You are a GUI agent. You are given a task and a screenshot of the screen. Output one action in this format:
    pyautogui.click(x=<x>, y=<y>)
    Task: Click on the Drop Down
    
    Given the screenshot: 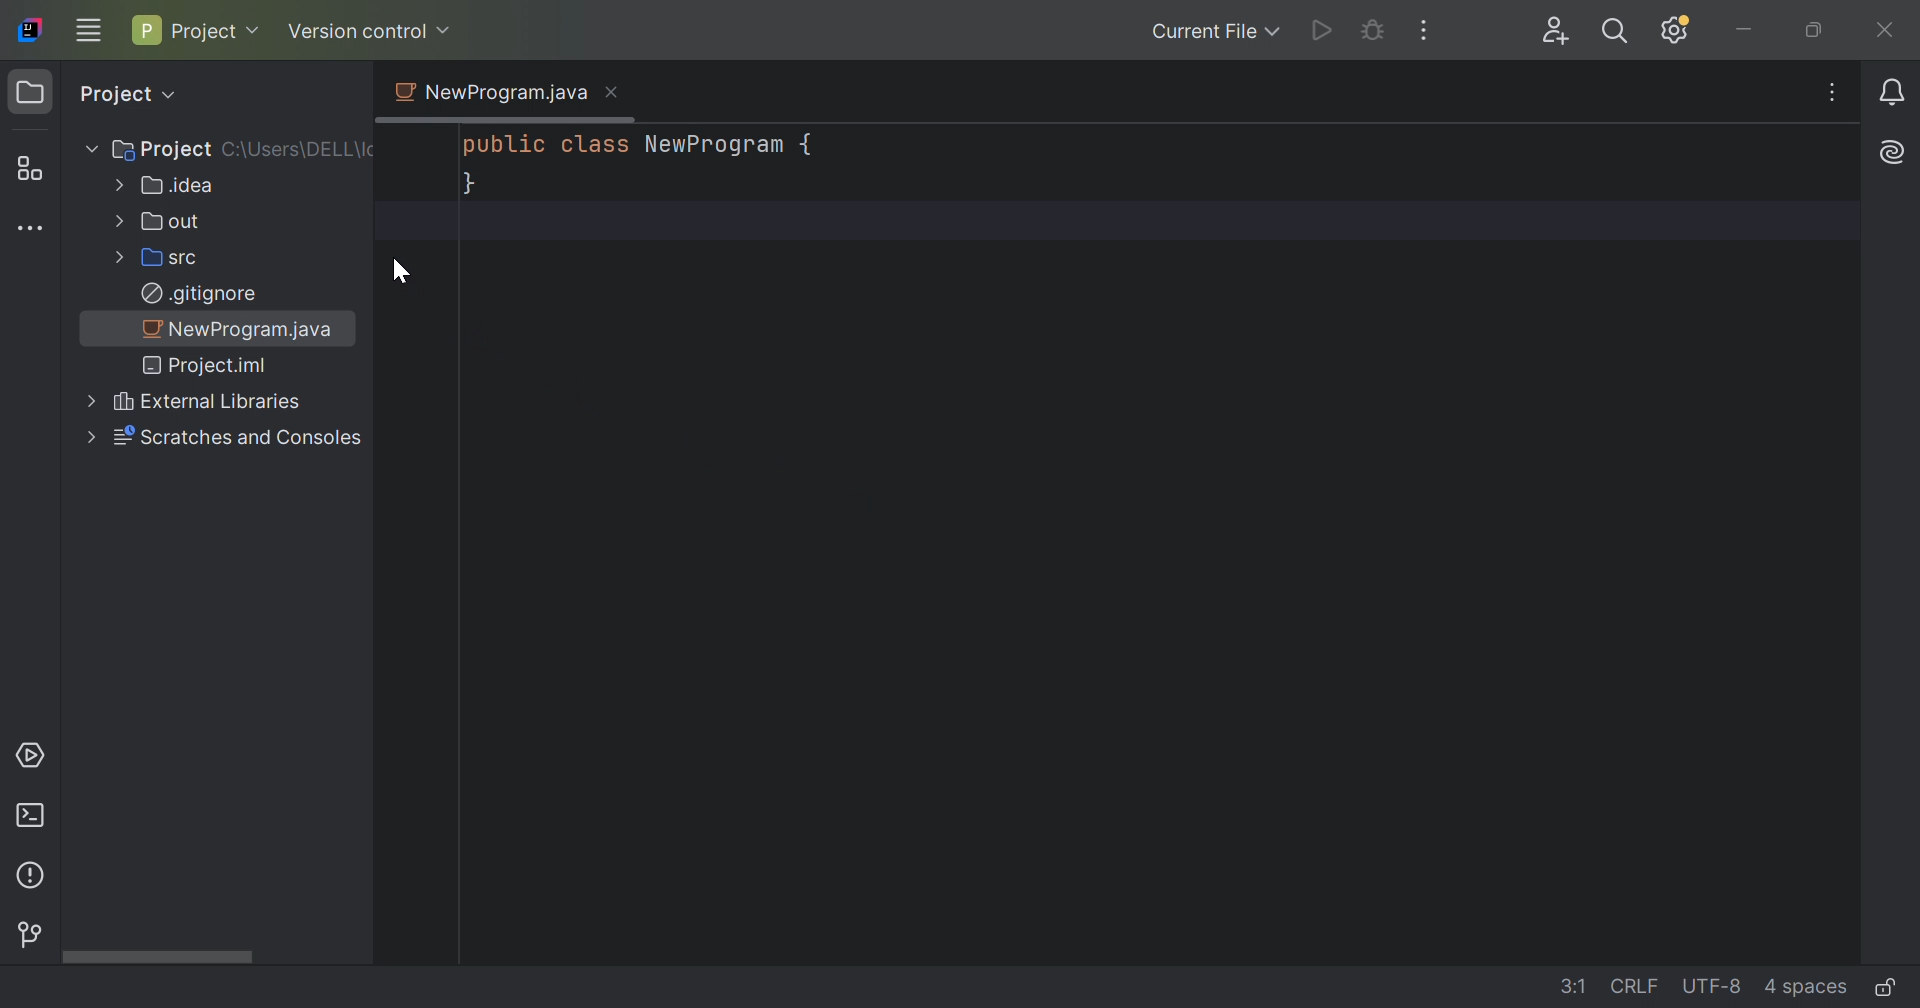 What is the action you would take?
    pyautogui.click(x=445, y=30)
    